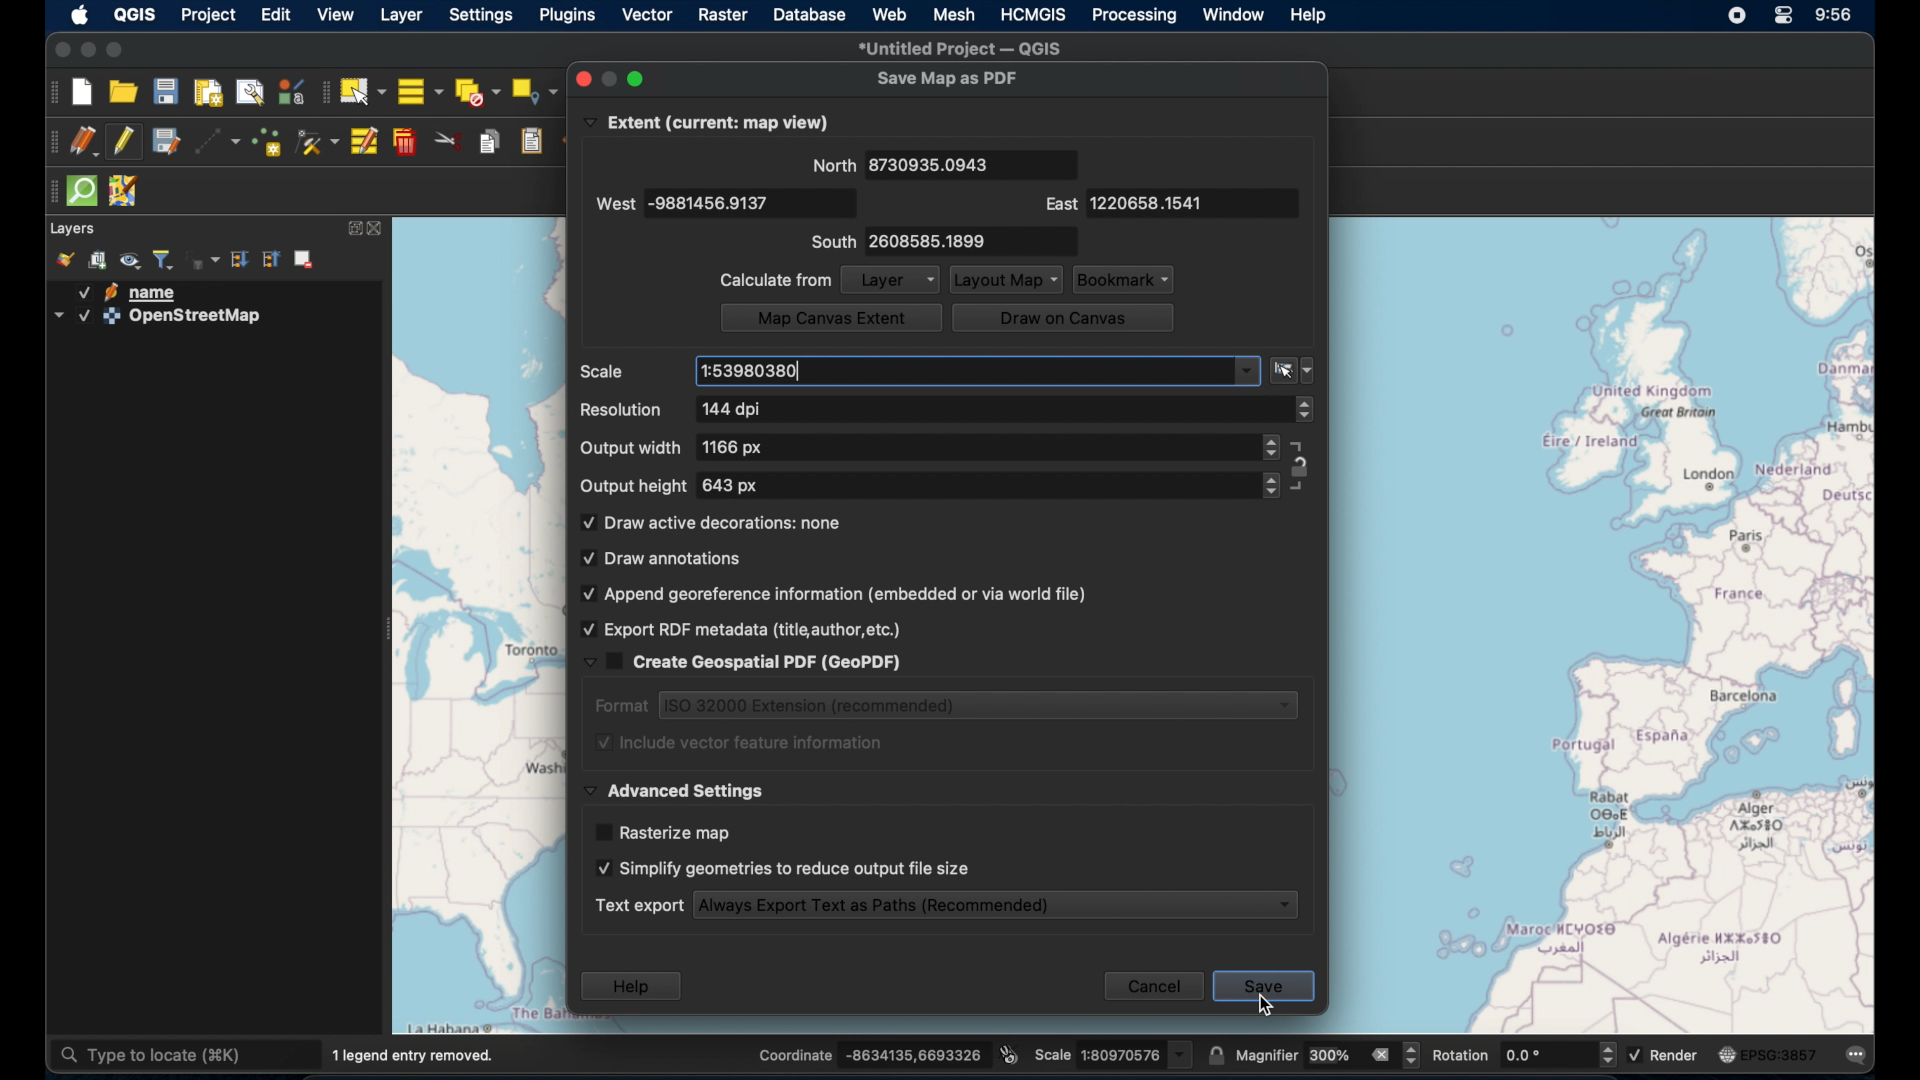 This screenshot has width=1920, height=1080. What do you see at coordinates (271, 259) in the screenshot?
I see `collapse all` at bounding box center [271, 259].